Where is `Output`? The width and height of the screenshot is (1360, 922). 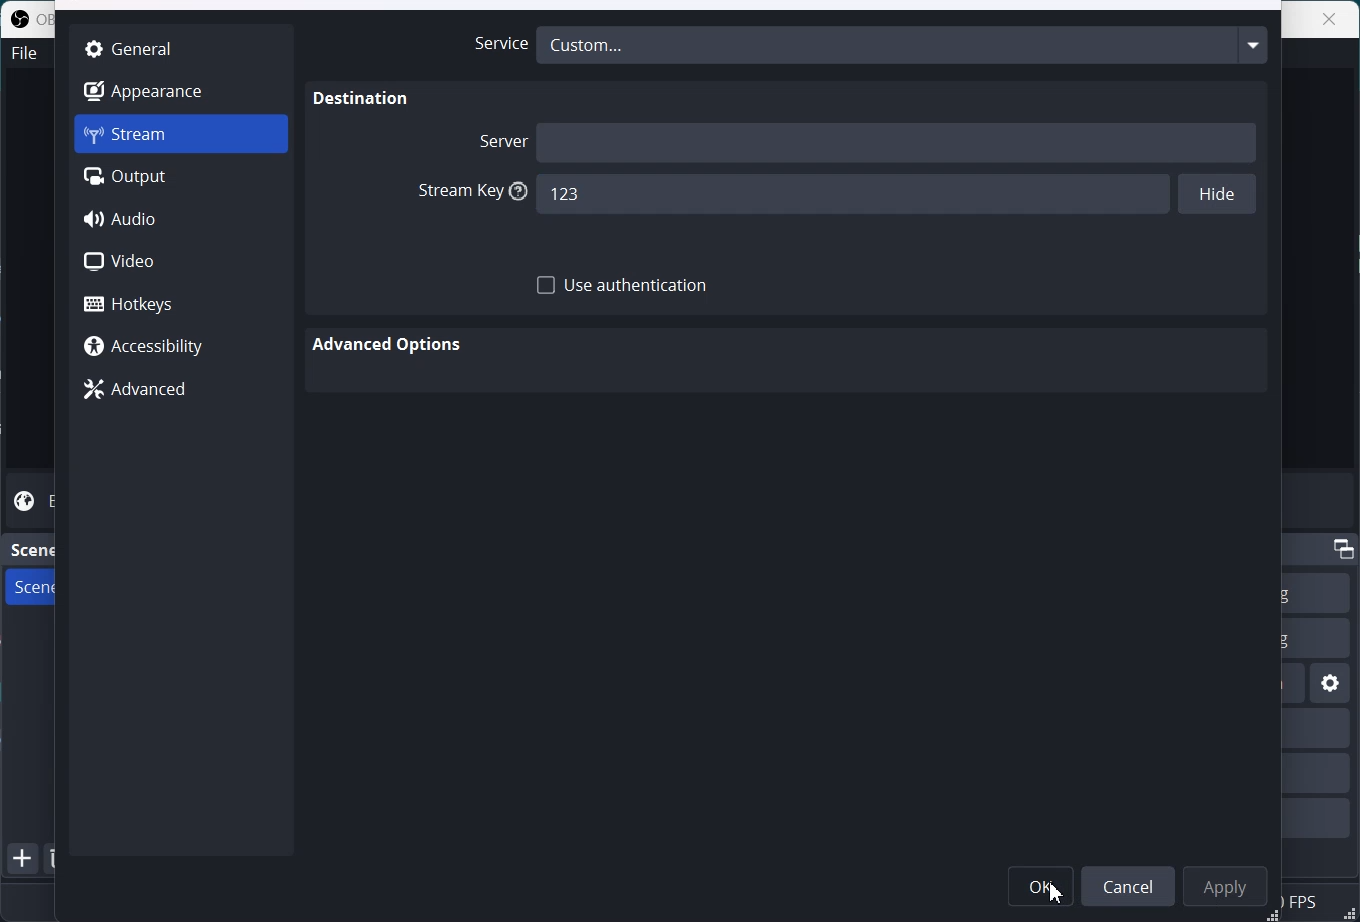 Output is located at coordinates (181, 177).